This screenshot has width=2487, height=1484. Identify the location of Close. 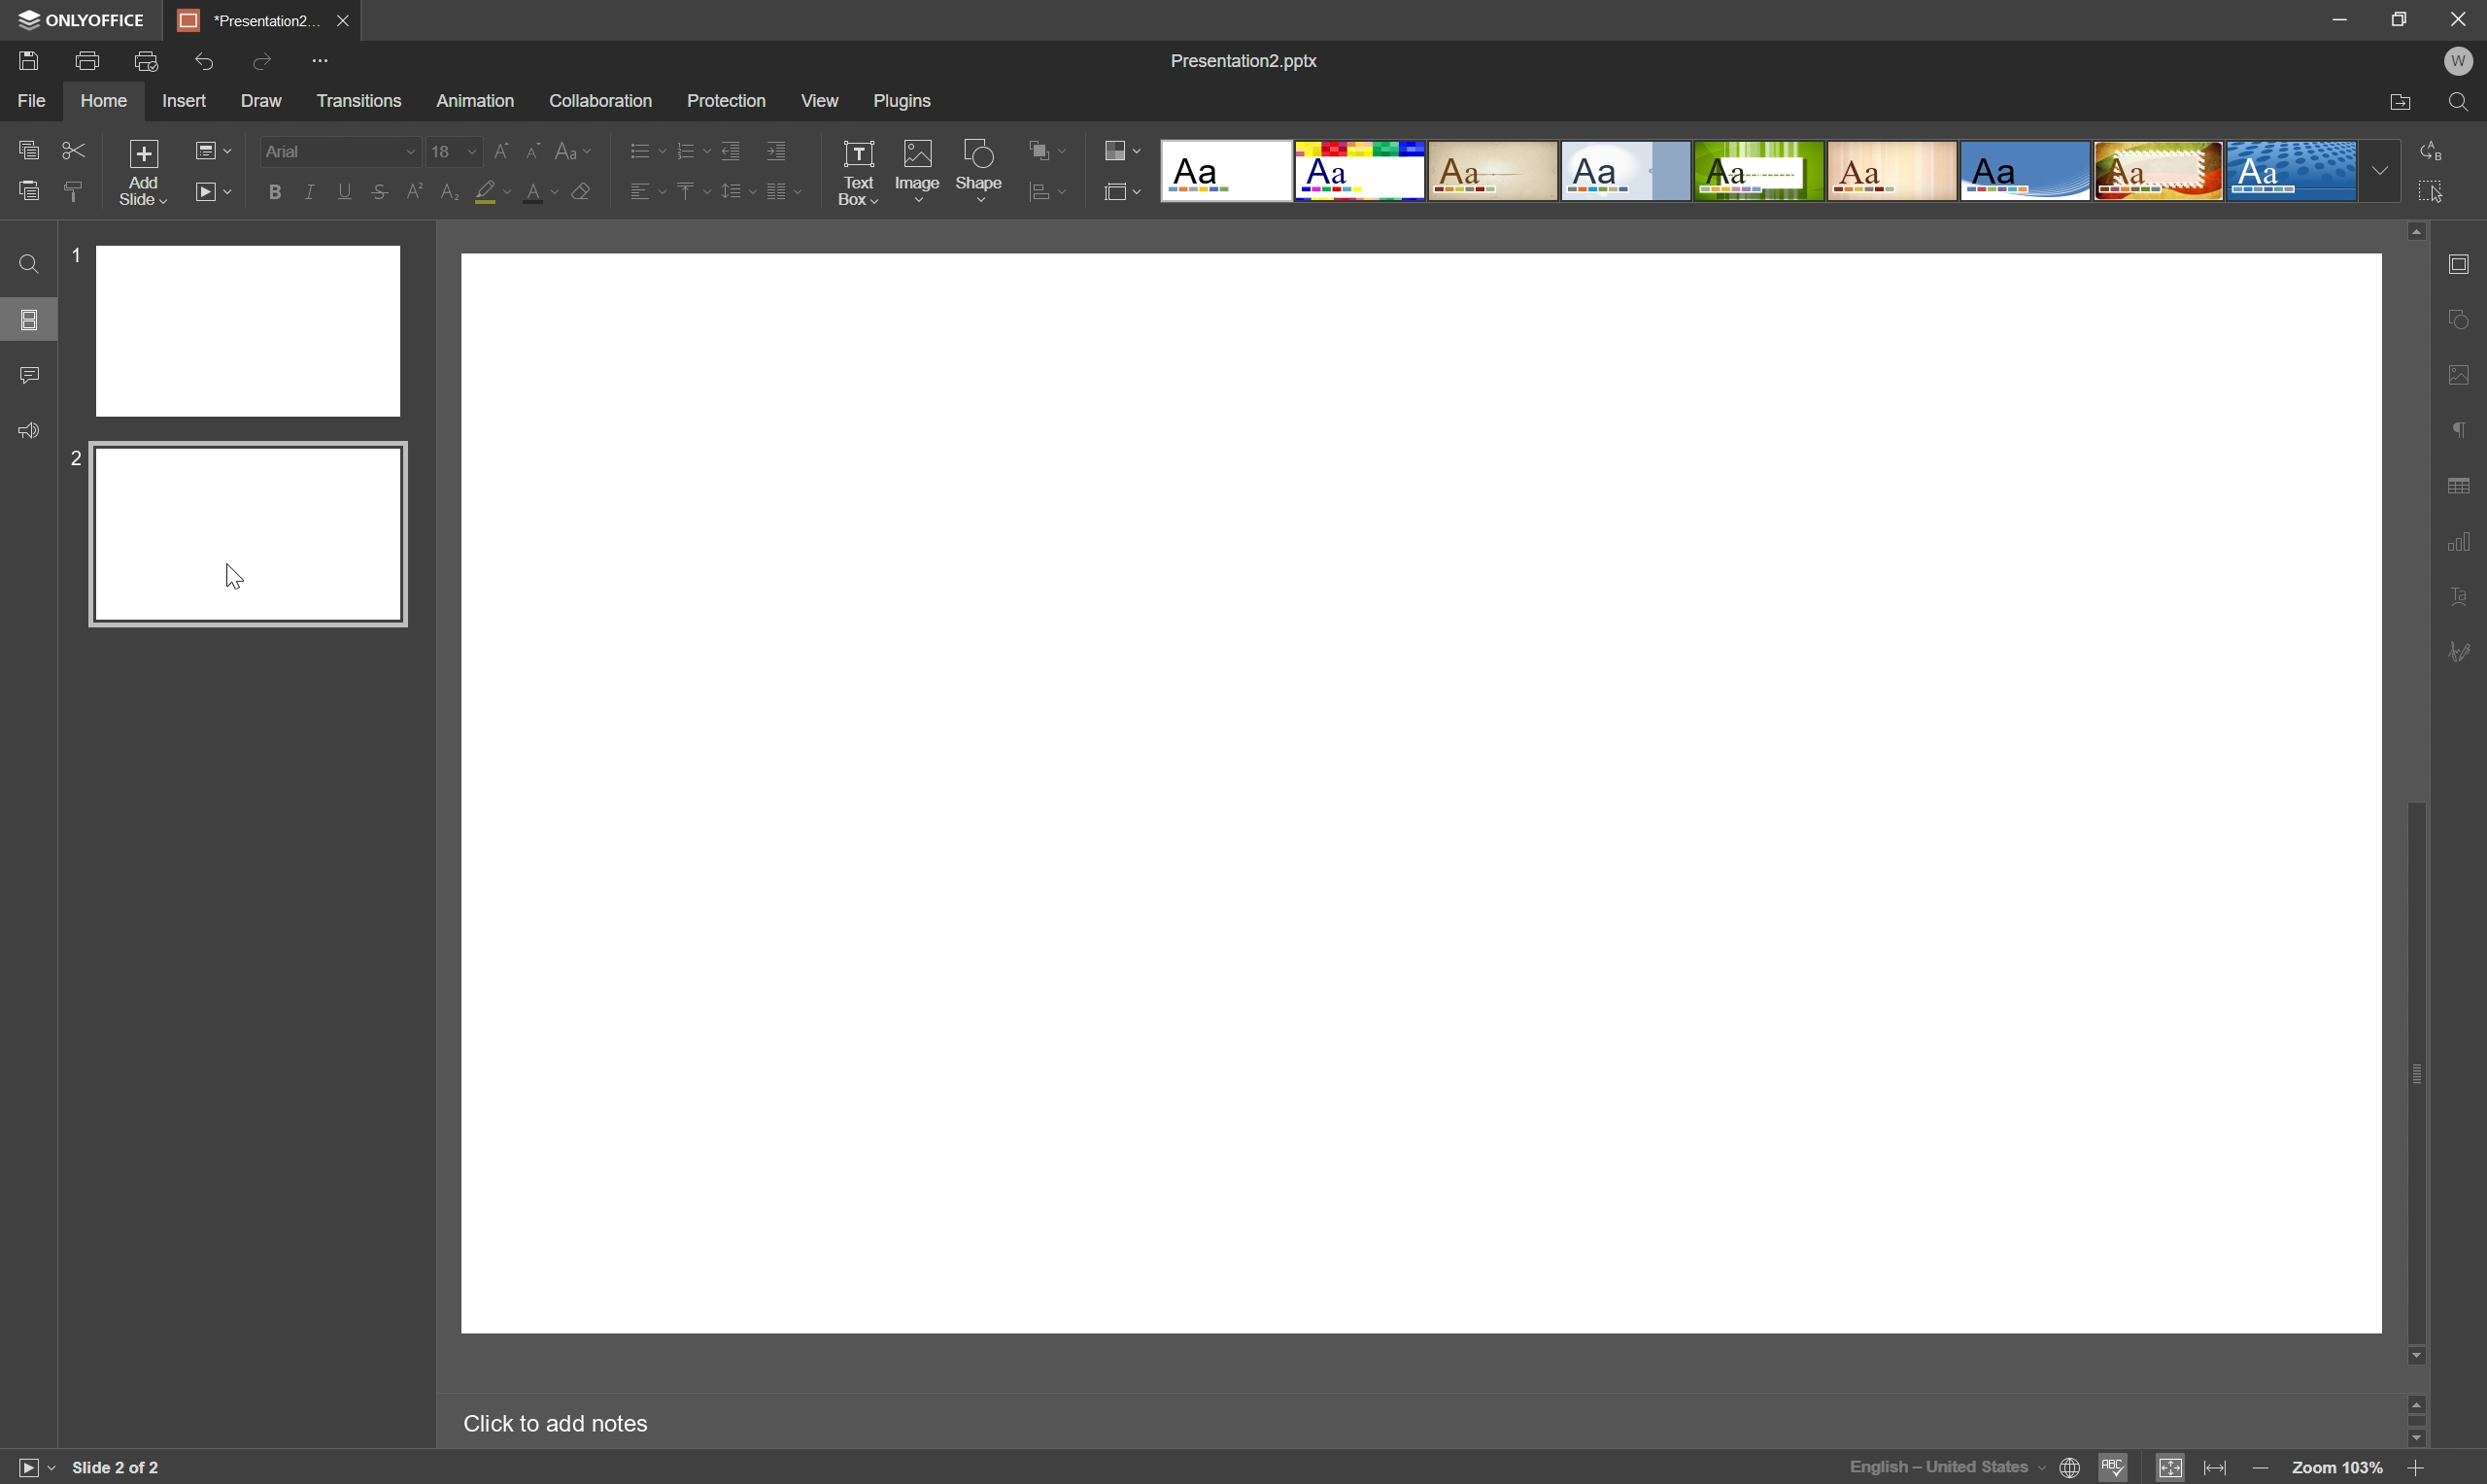
(341, 17).